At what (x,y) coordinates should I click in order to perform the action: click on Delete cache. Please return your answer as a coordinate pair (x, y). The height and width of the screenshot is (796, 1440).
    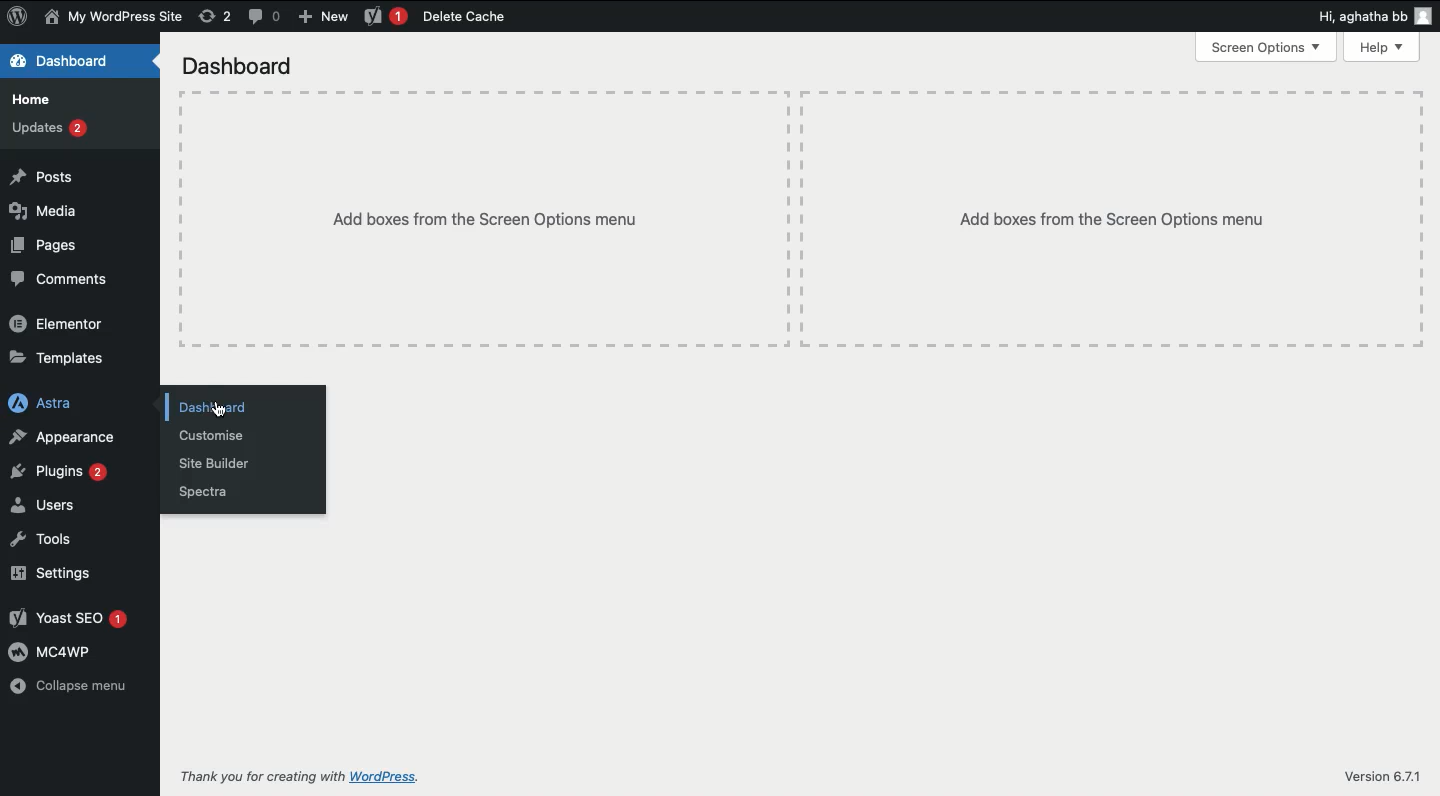
    Looking at the image, I should click on (463, 17).